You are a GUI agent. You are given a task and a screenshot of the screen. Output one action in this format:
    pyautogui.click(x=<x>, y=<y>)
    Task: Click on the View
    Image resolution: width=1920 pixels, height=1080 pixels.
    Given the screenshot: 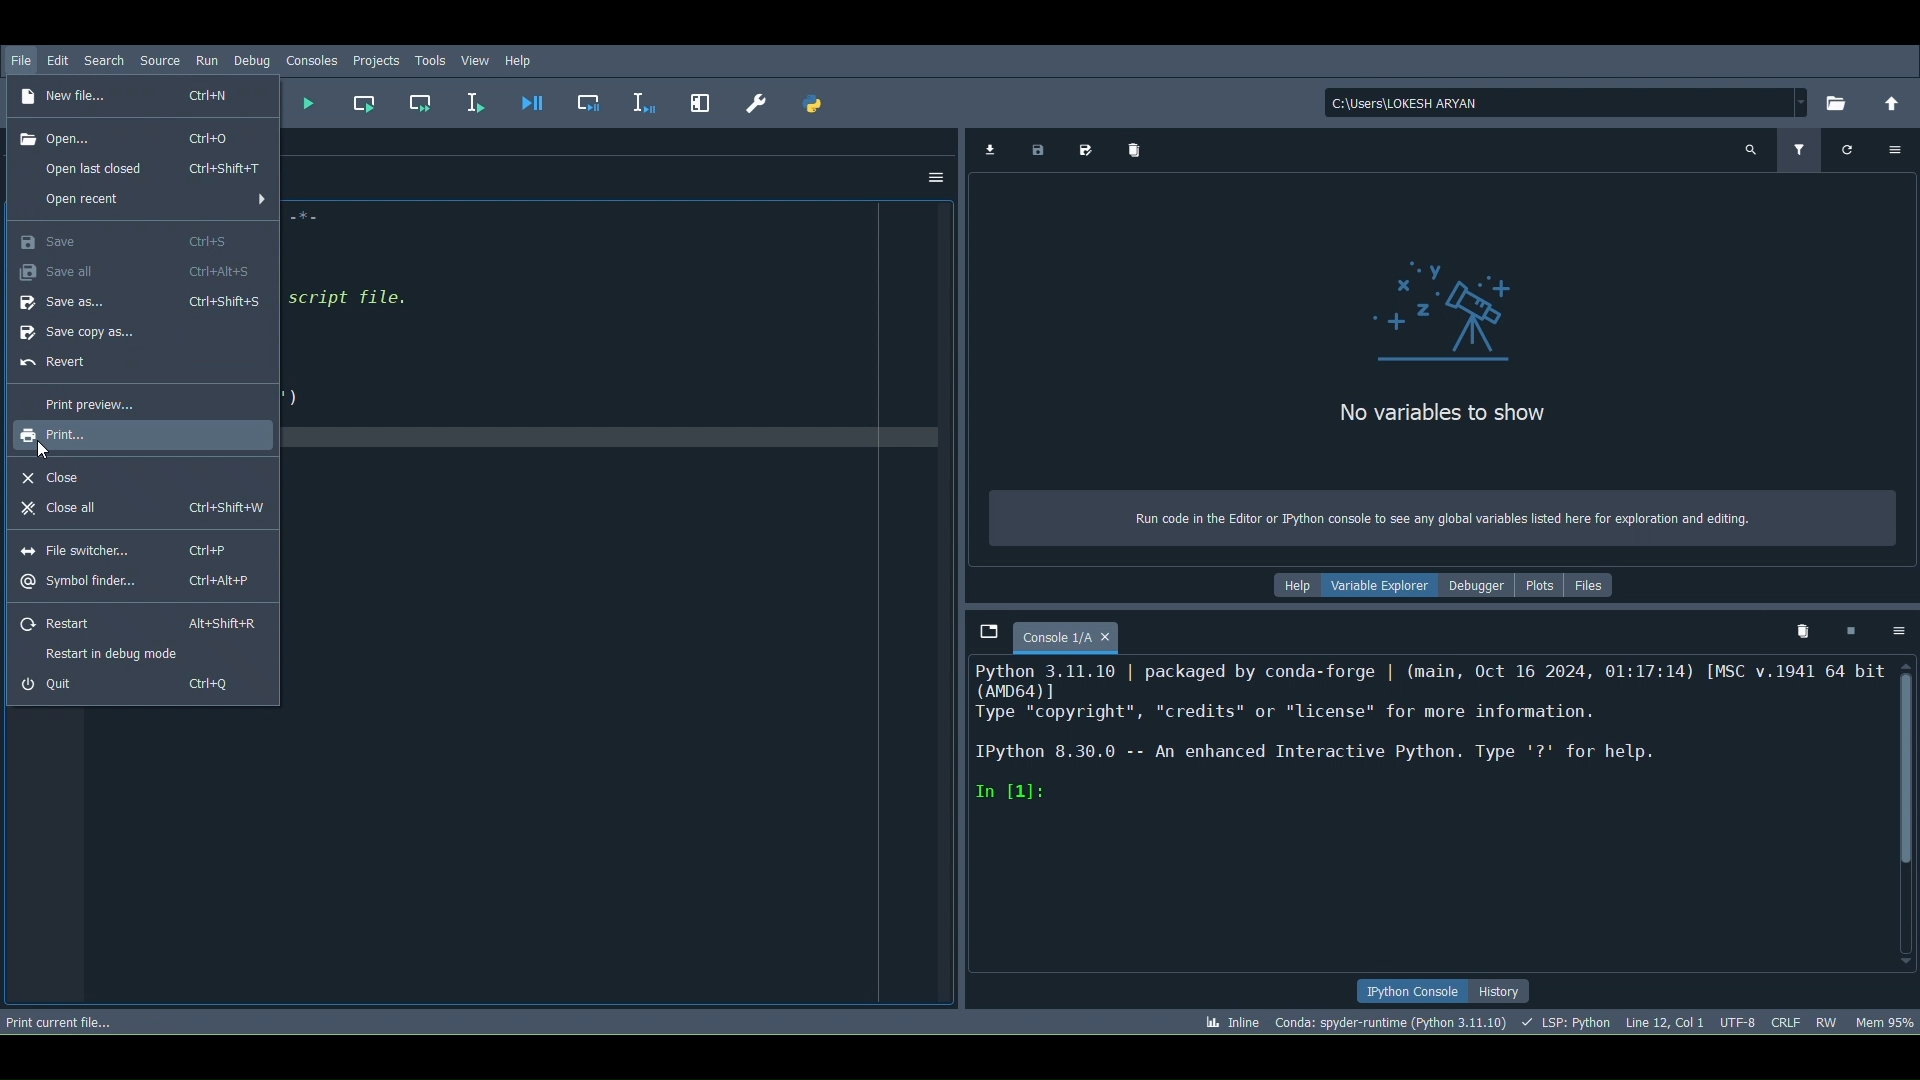 What is the action you would take?
    pyautogui.click(x=476, y=61)
    